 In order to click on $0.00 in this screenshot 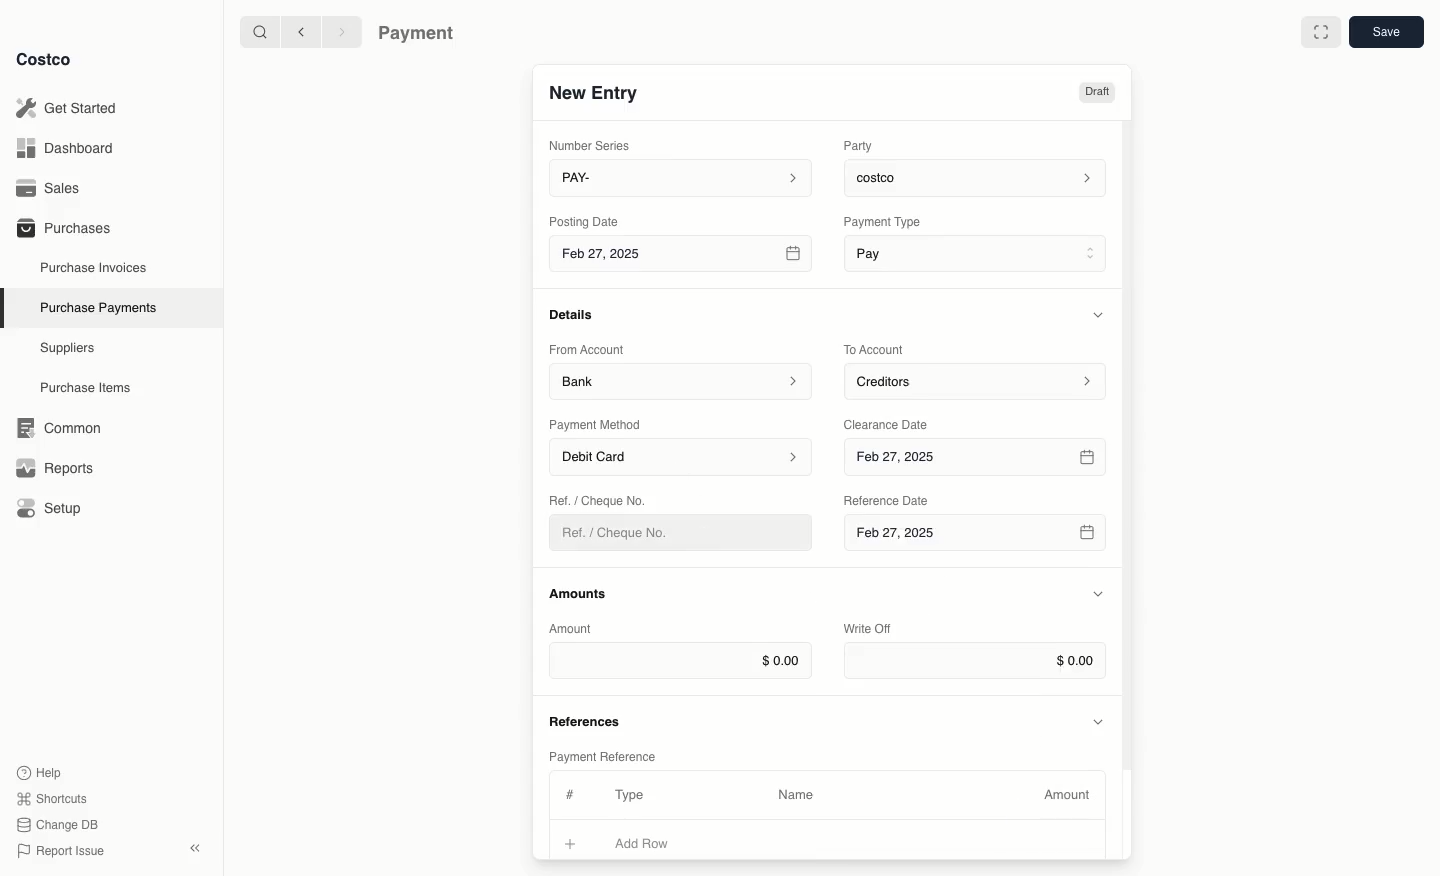, I will do `click(975, 661)`.